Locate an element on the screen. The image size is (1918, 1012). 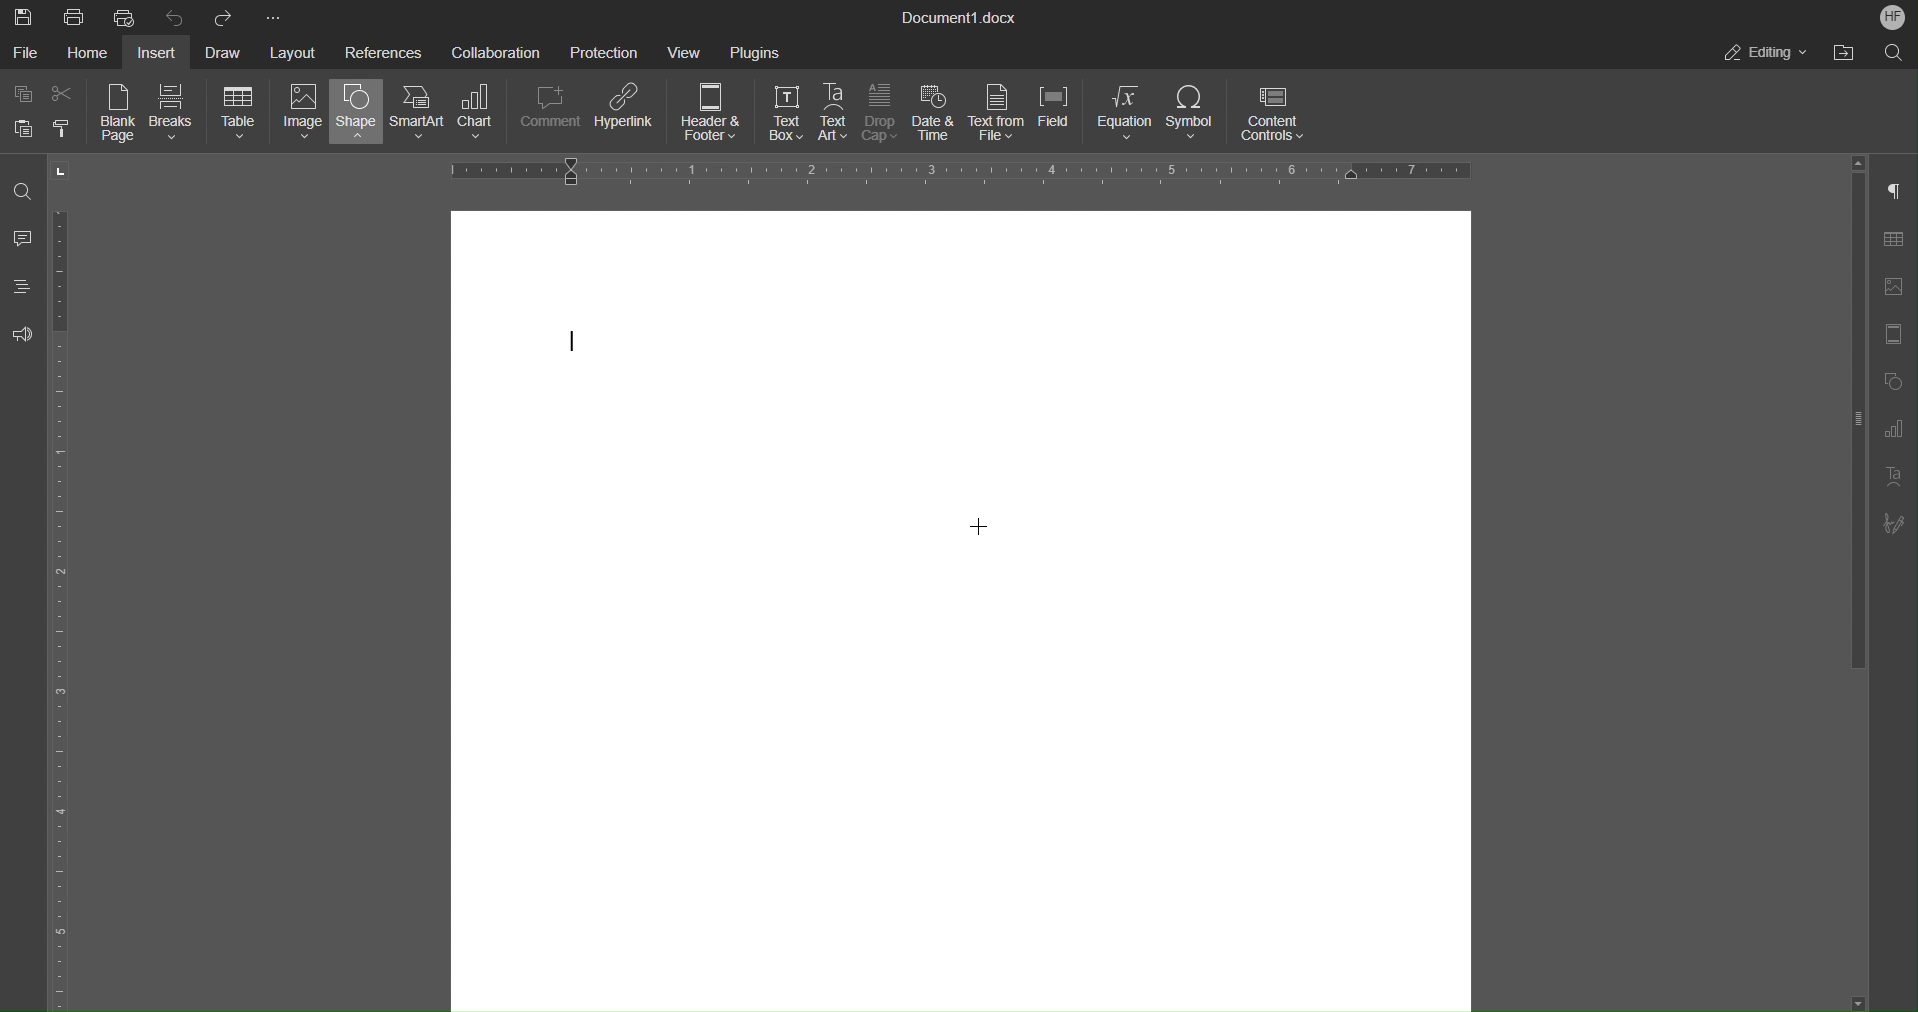
Graph is located at coordinates (1901, 429).